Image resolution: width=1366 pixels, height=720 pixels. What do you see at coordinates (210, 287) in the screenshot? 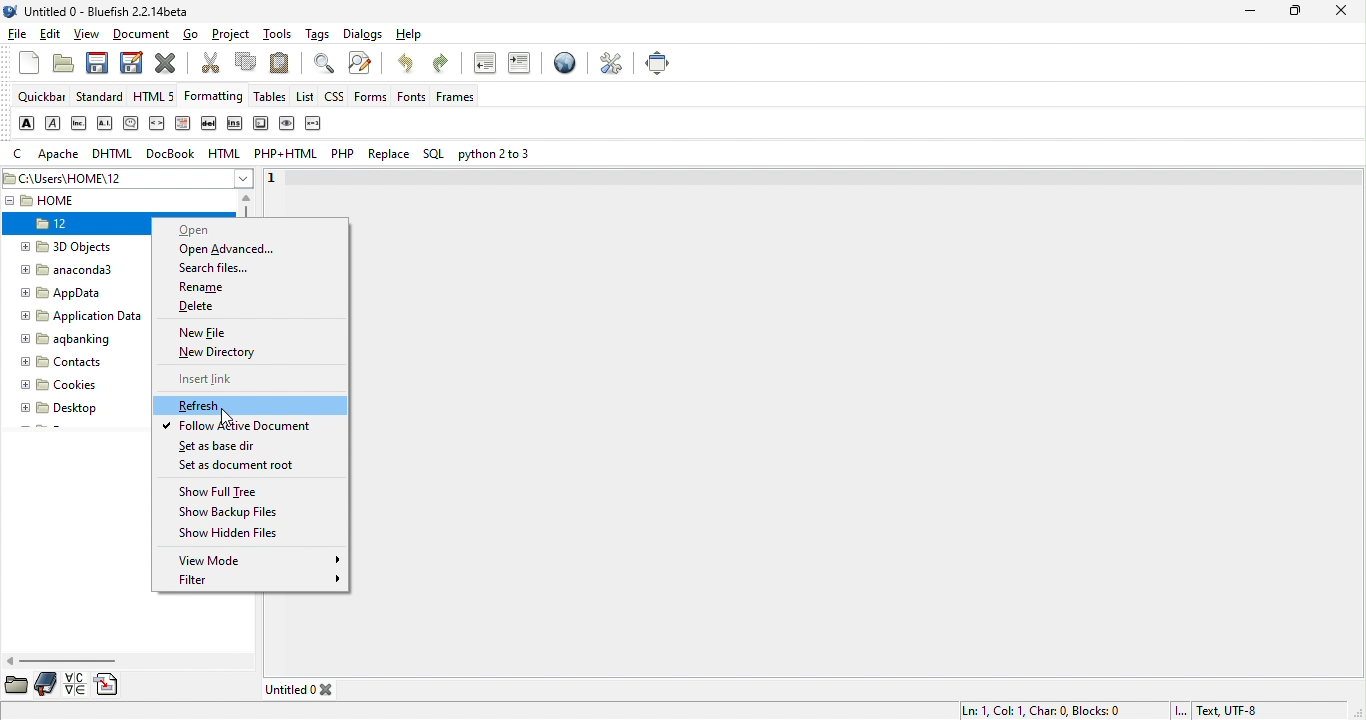
I see `rename` at bounding box center [210, 287].